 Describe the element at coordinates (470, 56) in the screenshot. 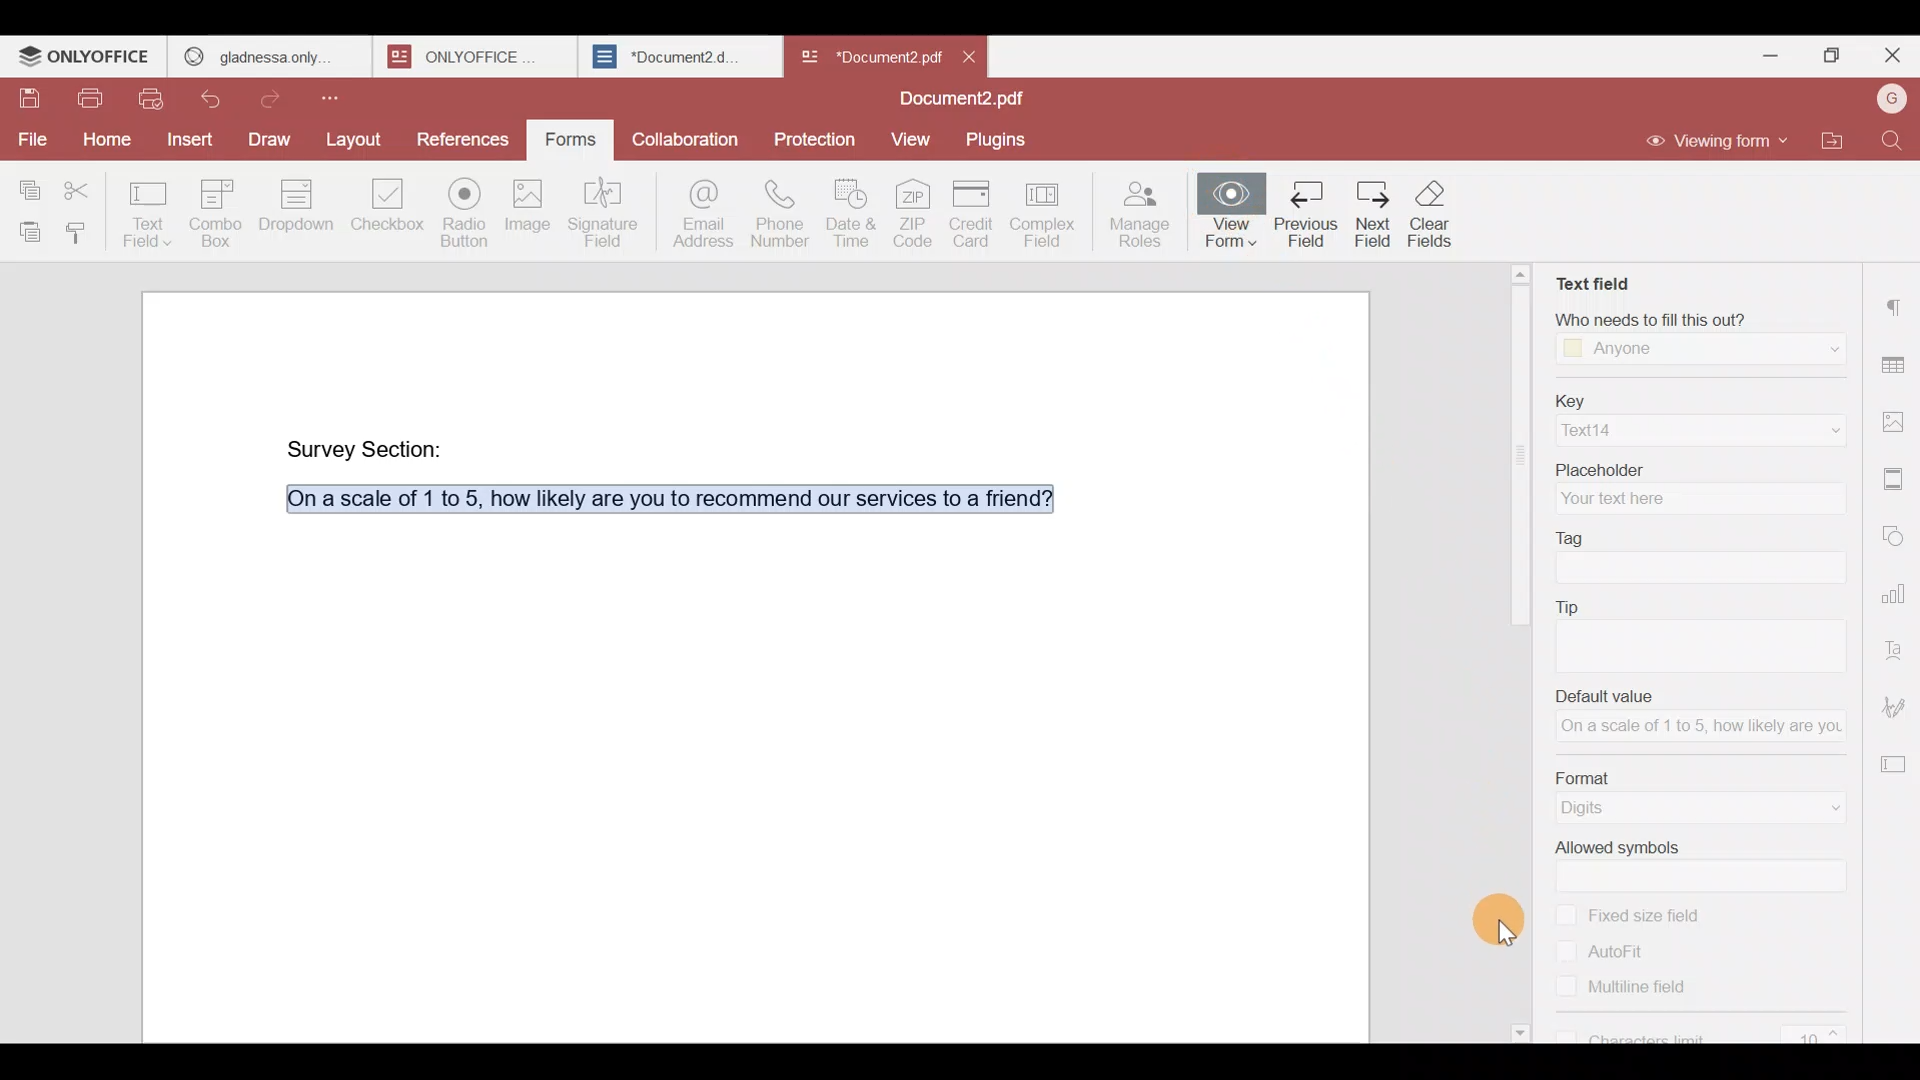

I see `ONLYOFFICE` at that location.